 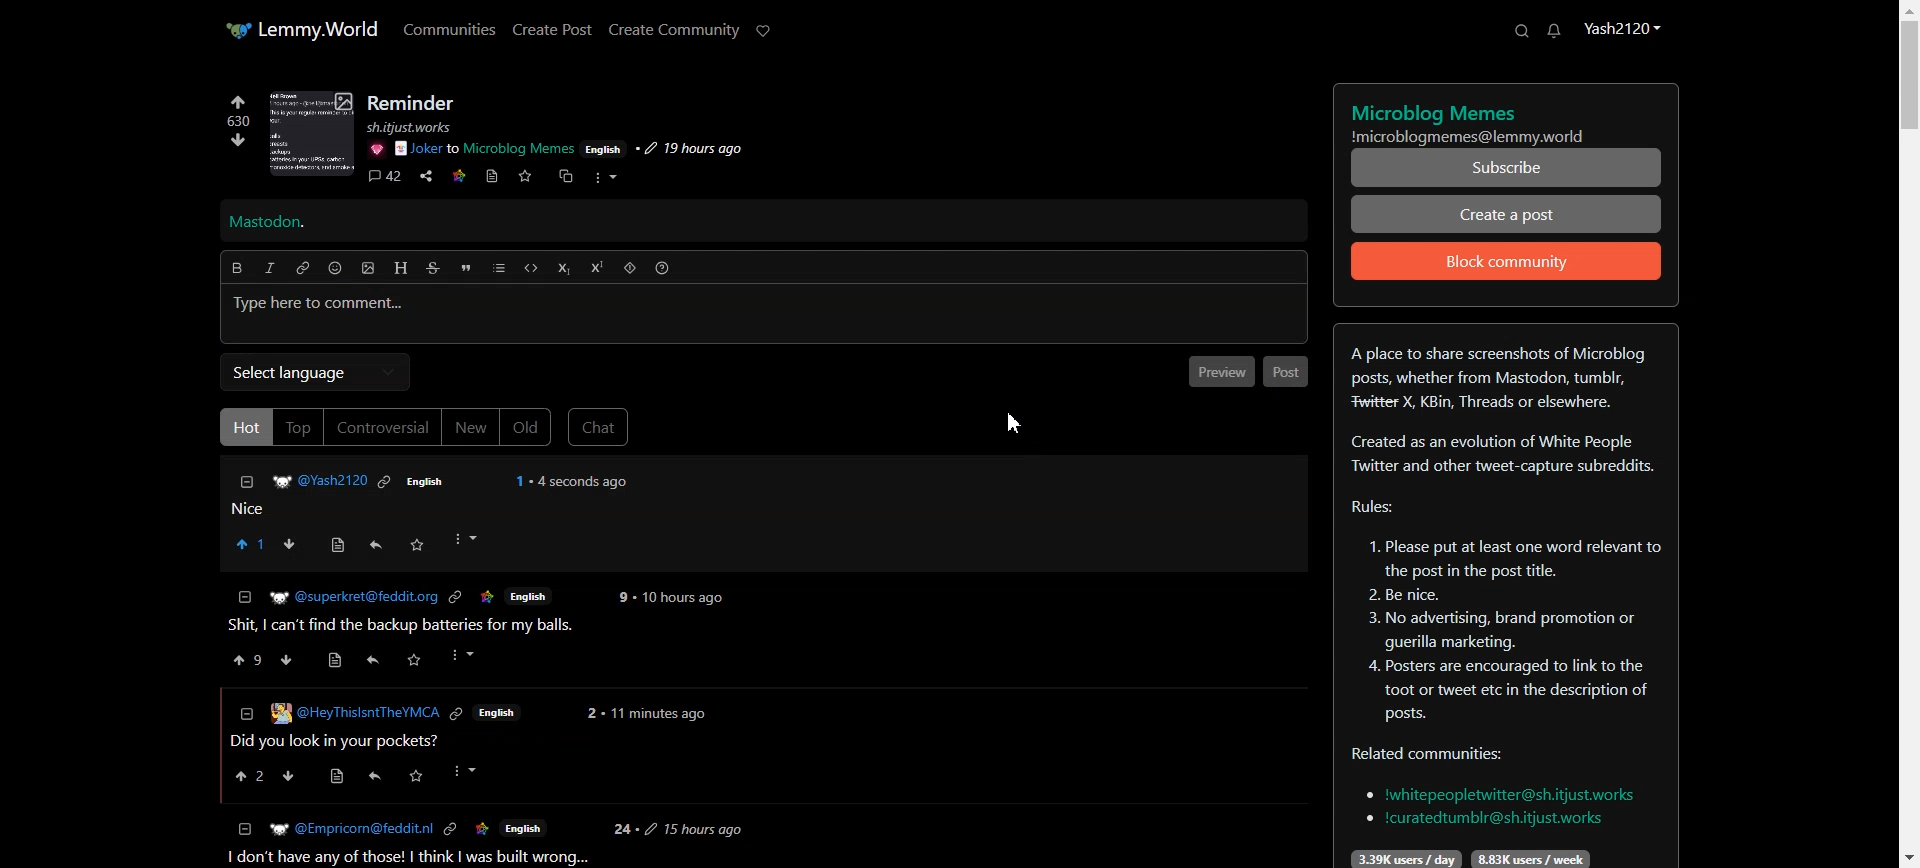 What do you see at coordinates (1219, 371) in the screenshot?
I see `Preview` at bounding box center [1219, 371].